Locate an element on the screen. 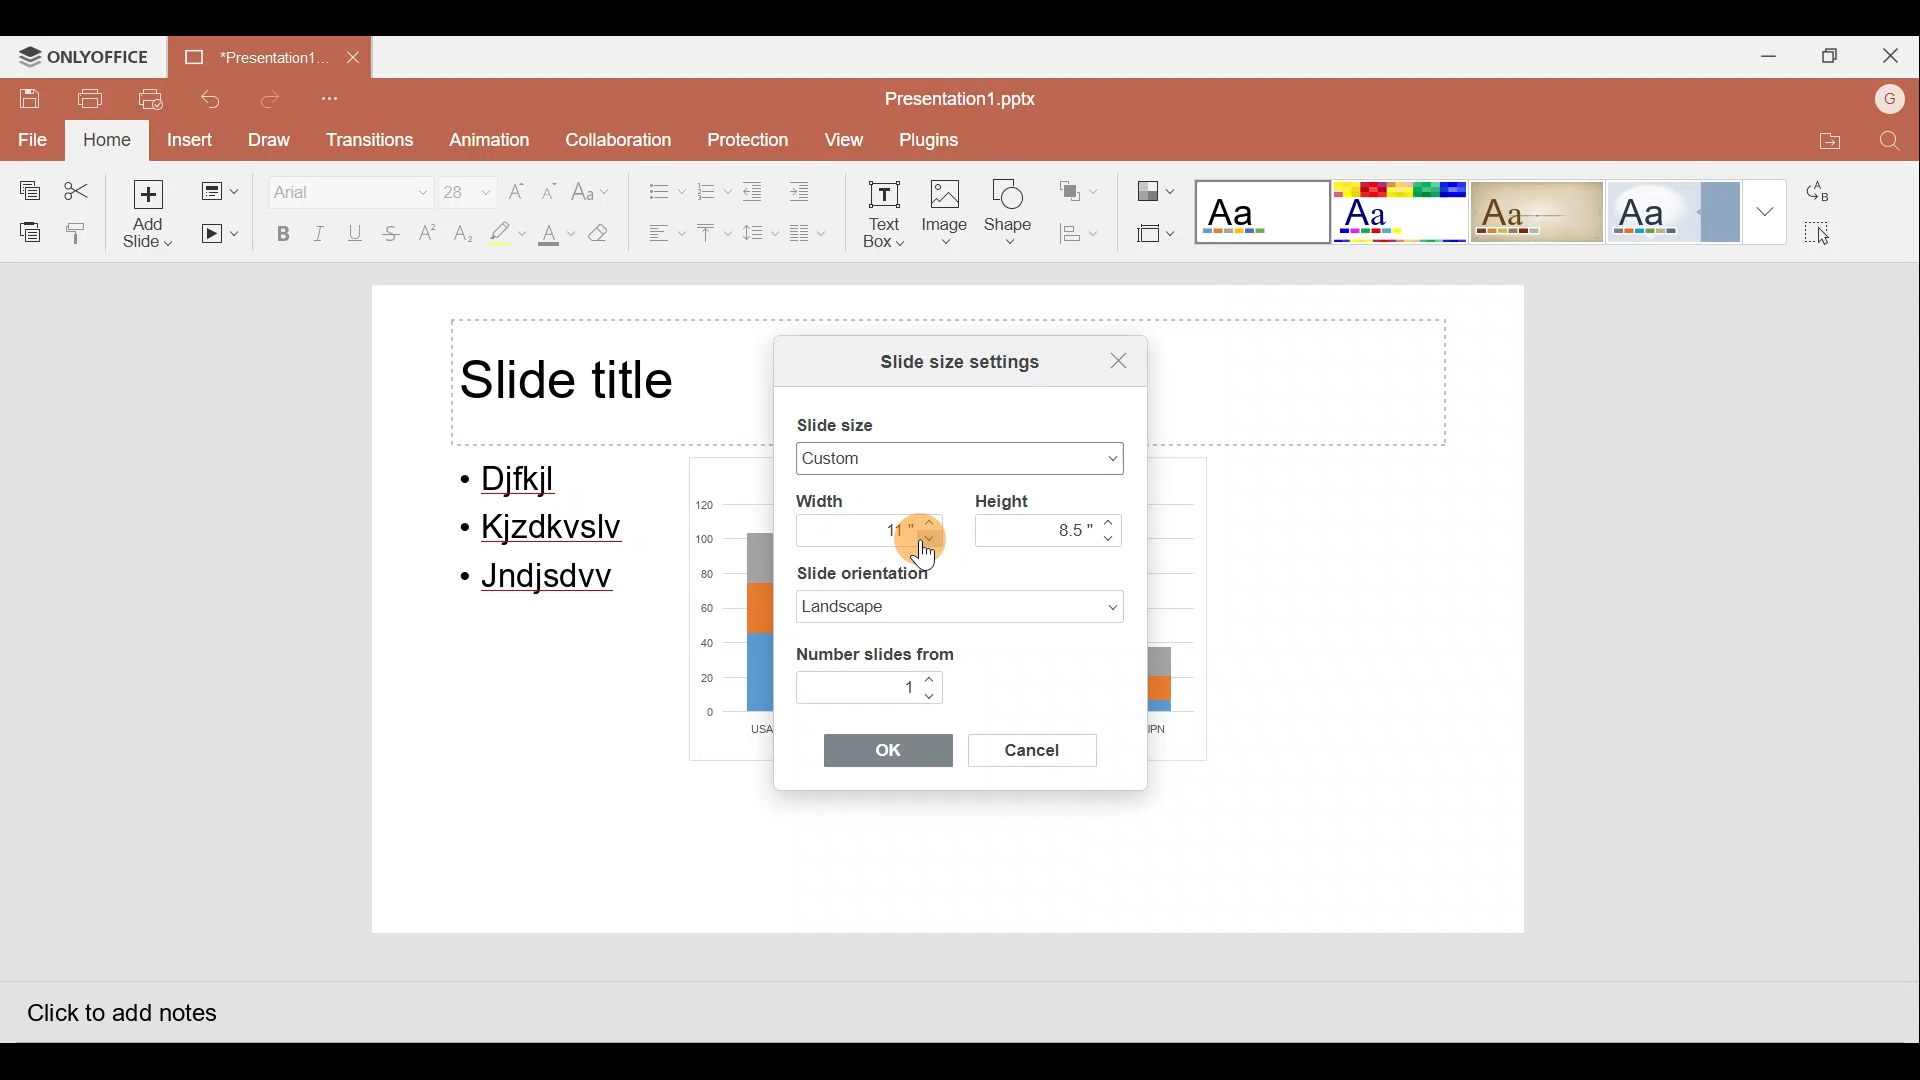 This screenshot has width=1920, height=1080. Copy style is located at coordinates (78, 232).